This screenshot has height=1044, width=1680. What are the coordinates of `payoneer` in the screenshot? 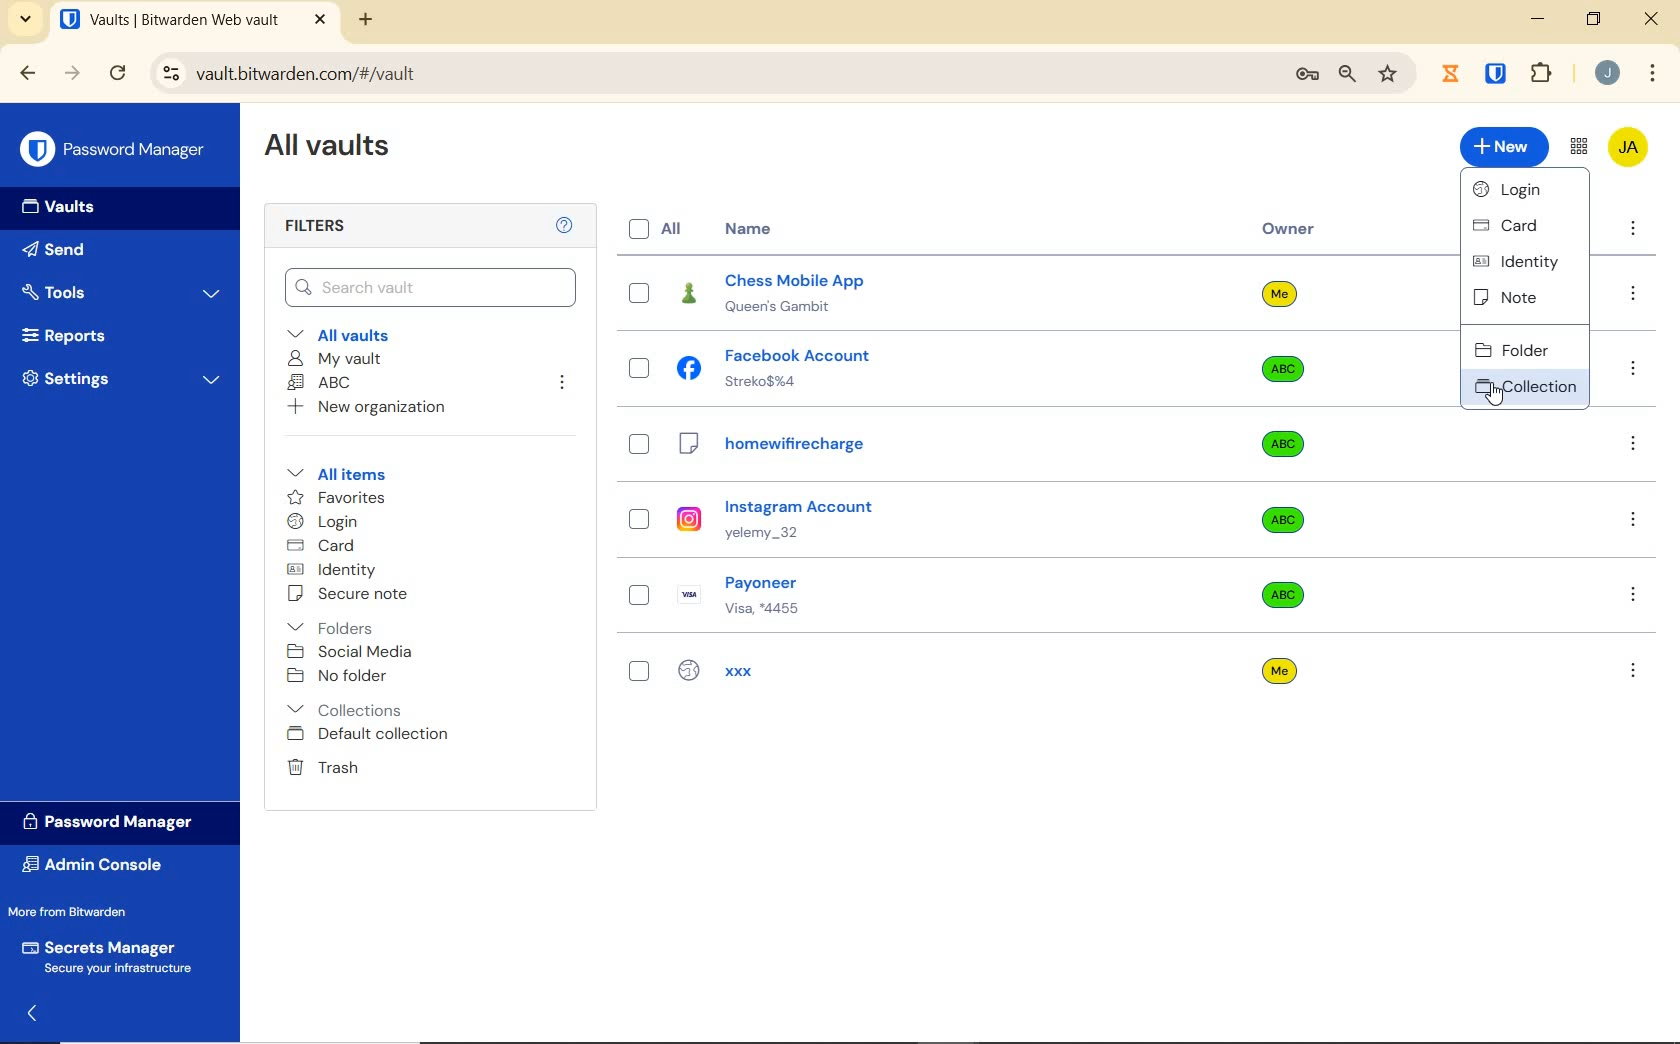 It's located at (918, 596).